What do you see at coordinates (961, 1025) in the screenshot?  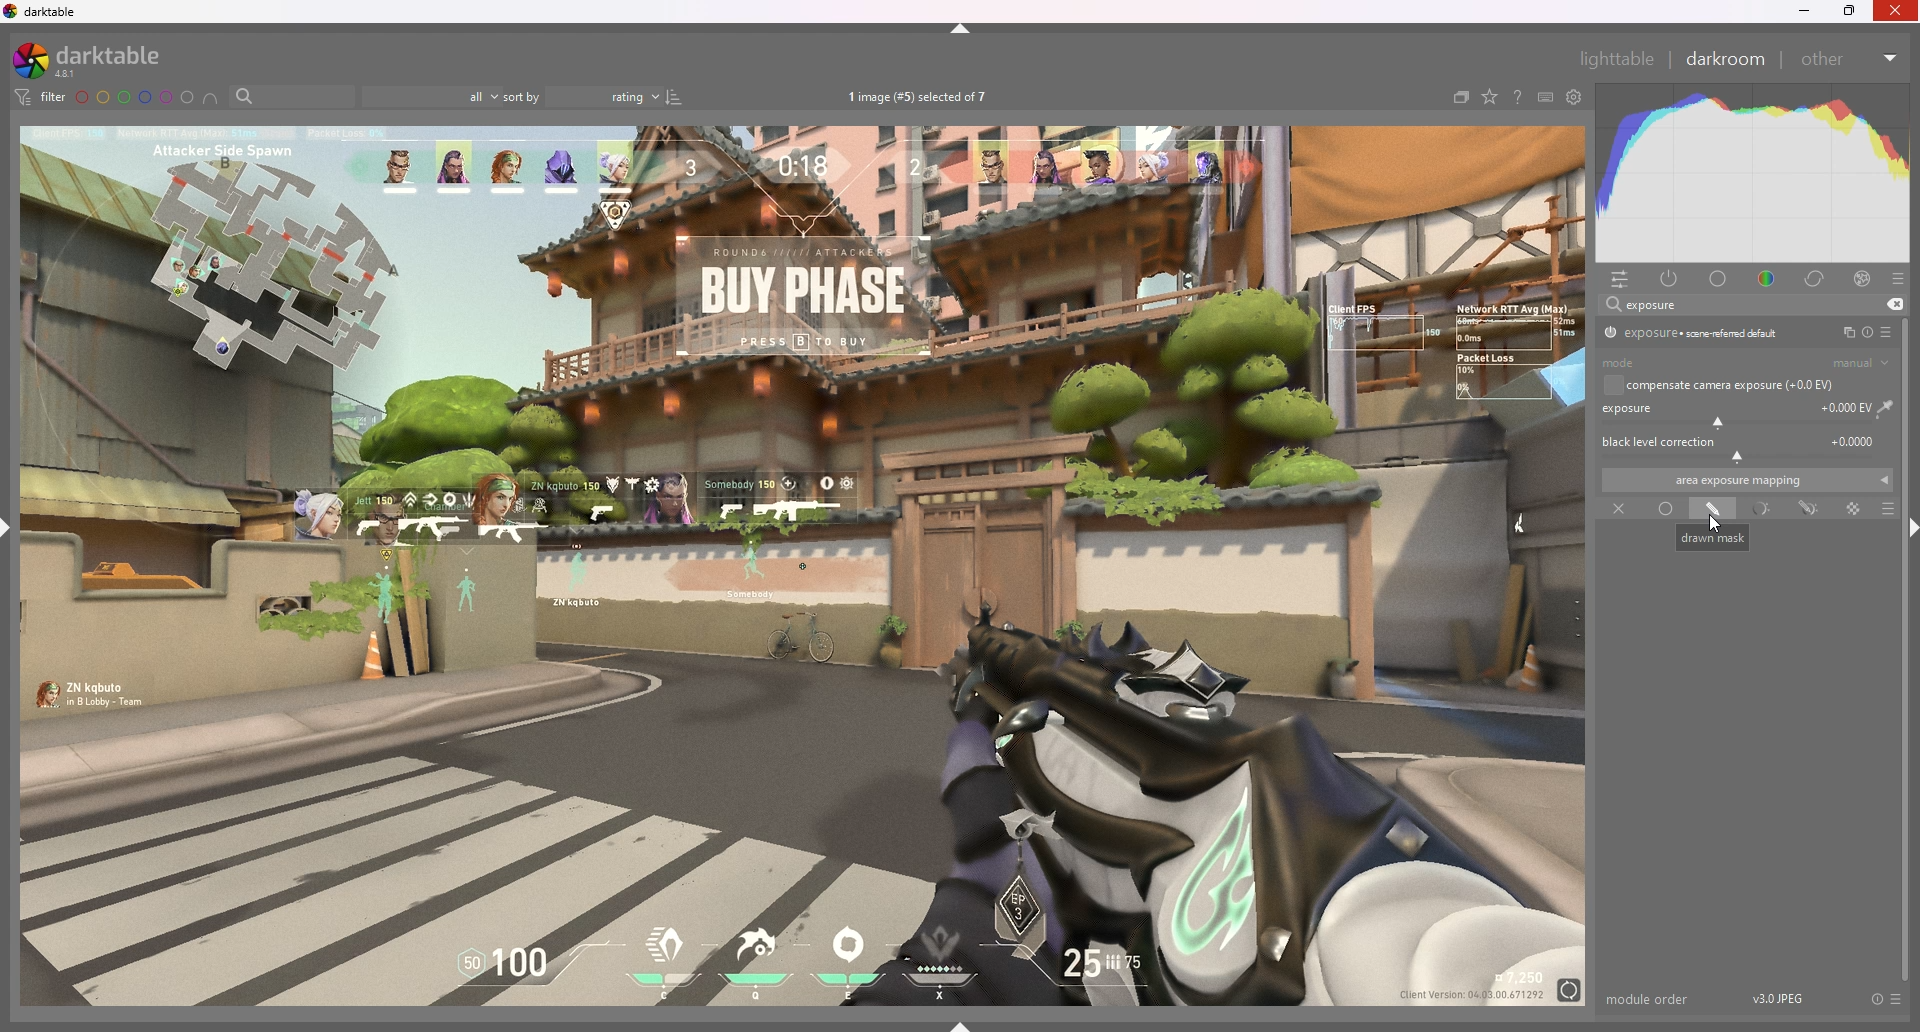 I see `show` at bounding box center [961, 1025].